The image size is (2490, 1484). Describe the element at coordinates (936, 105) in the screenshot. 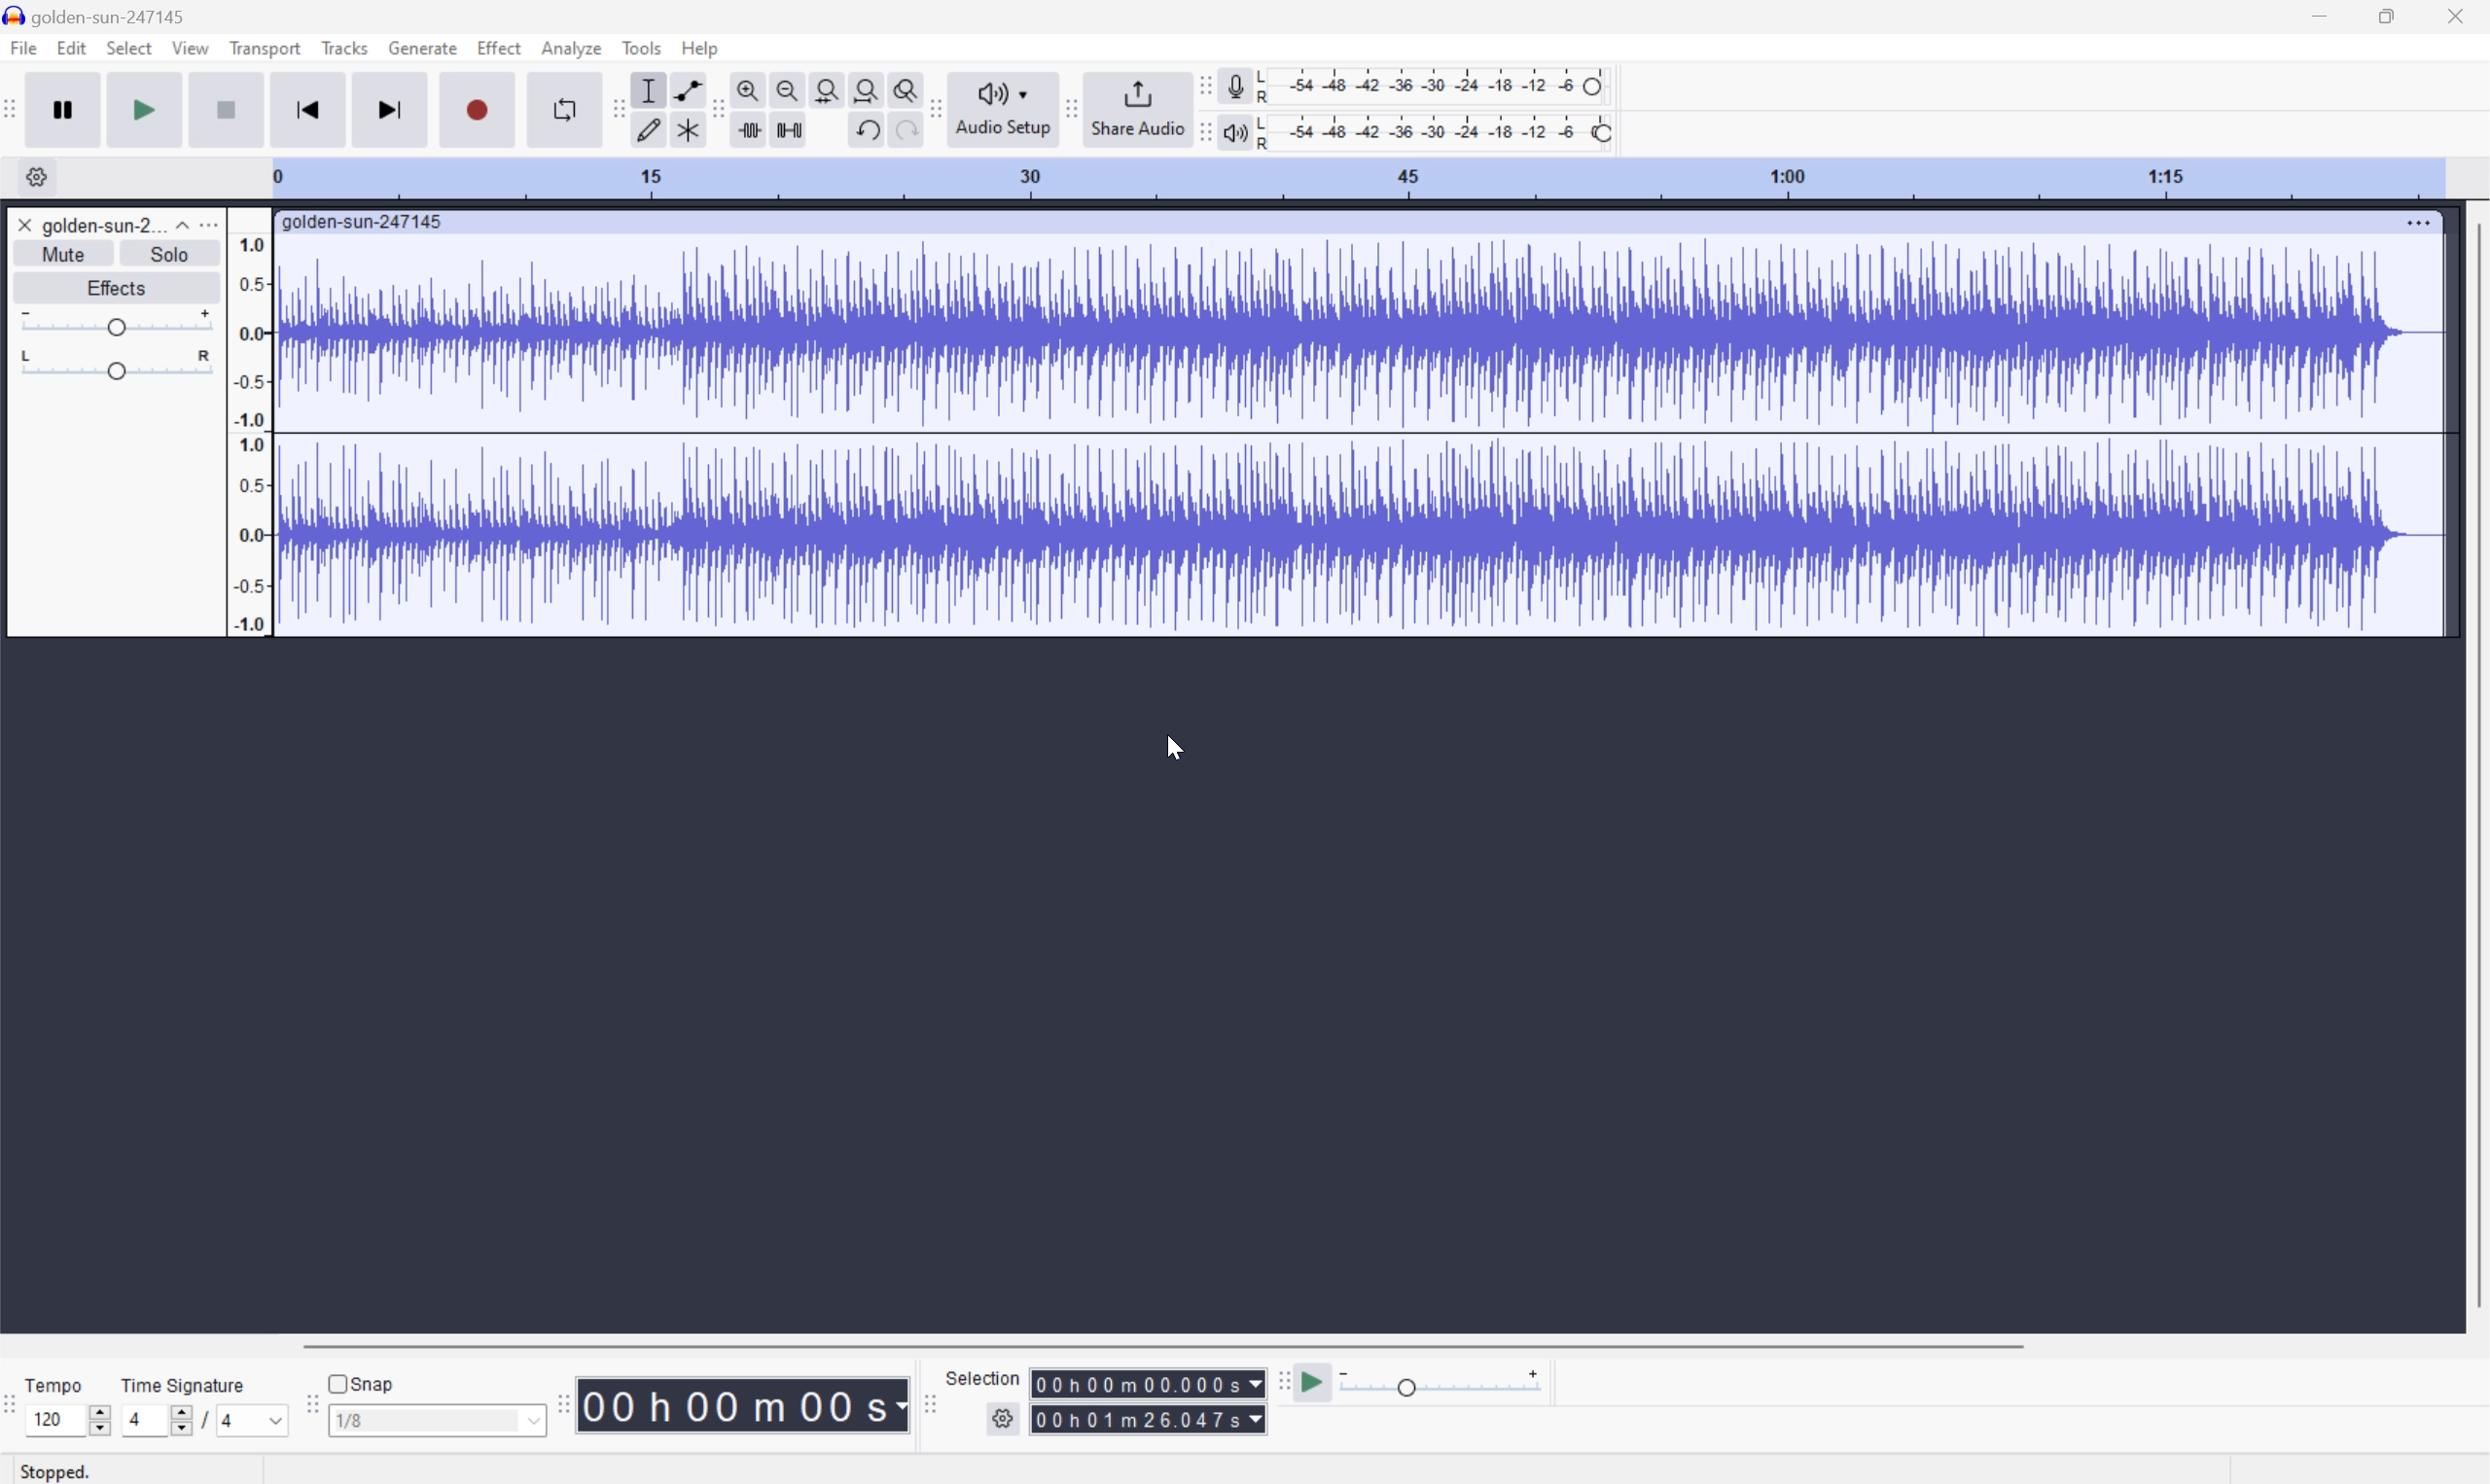

I see `Audacity audio share toolbar` at that location.